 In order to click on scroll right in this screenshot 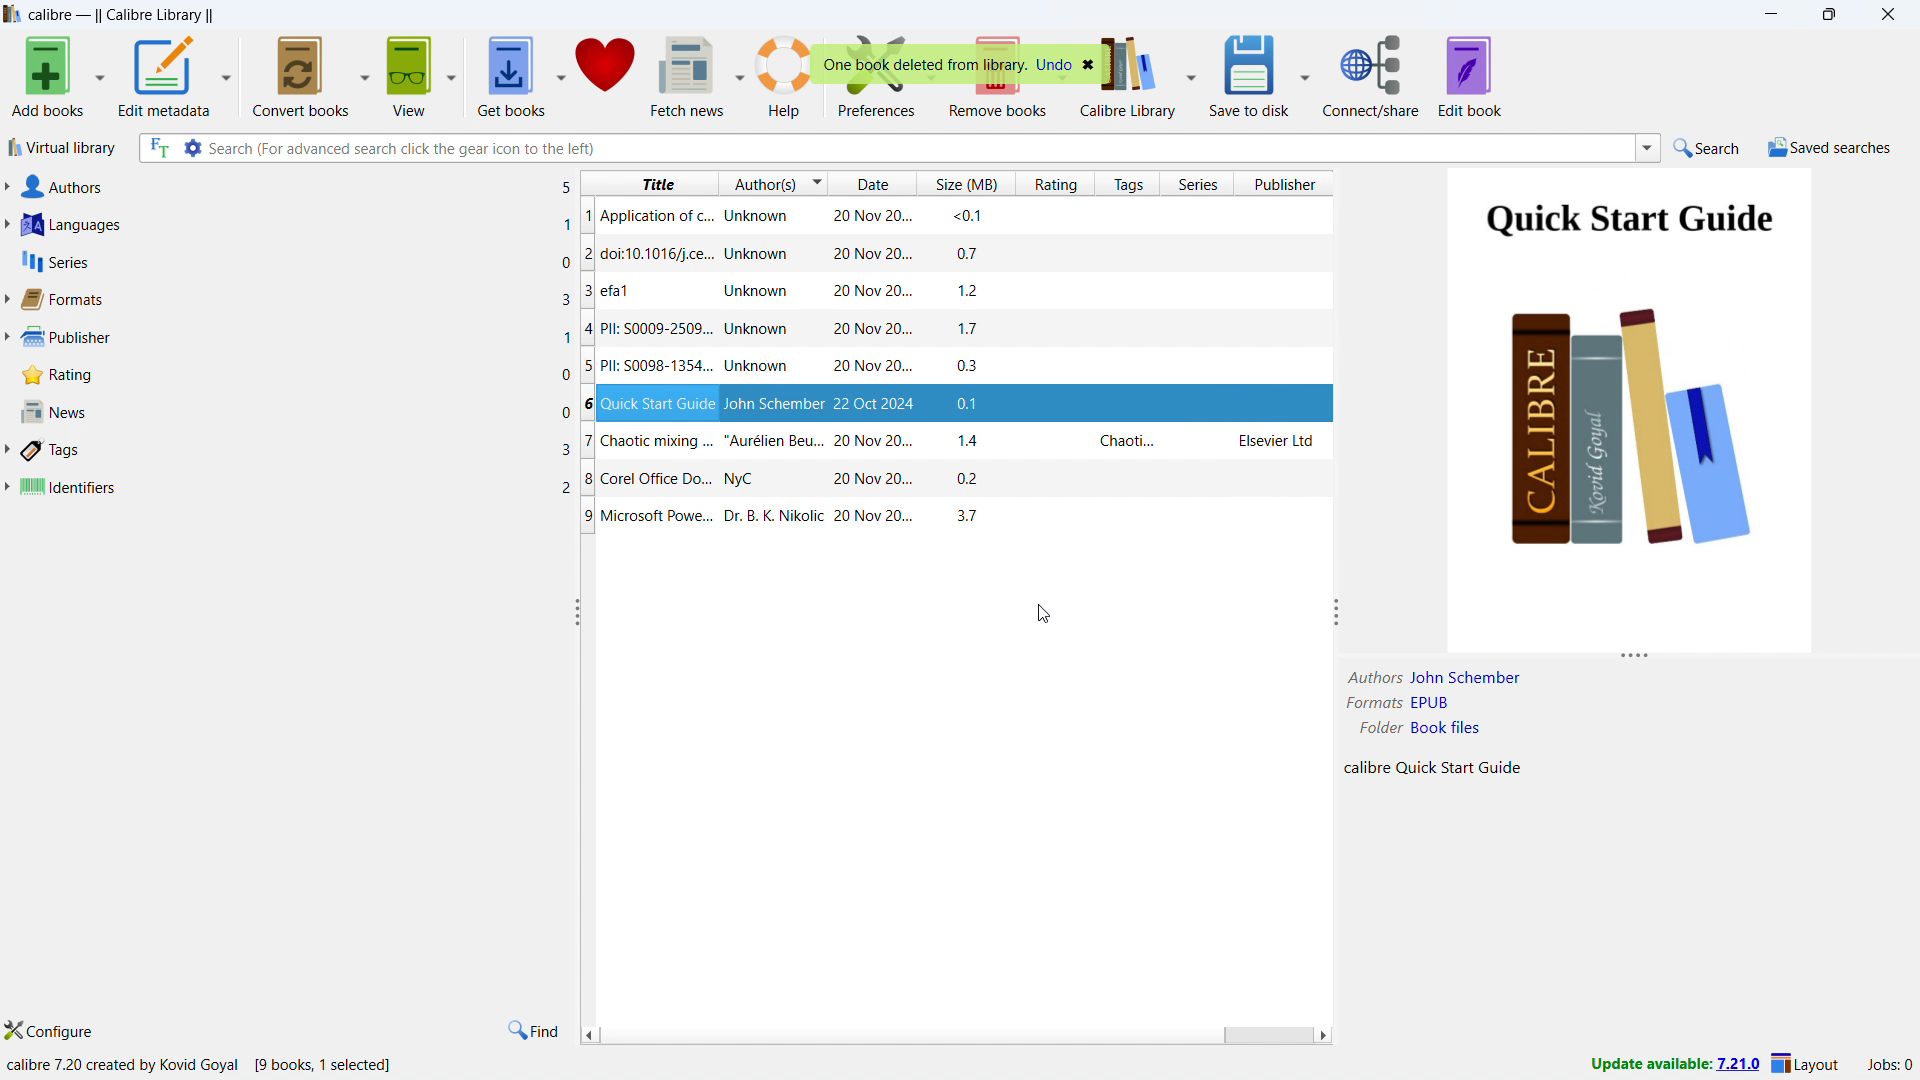, I will do `click(1324, 1036)`.